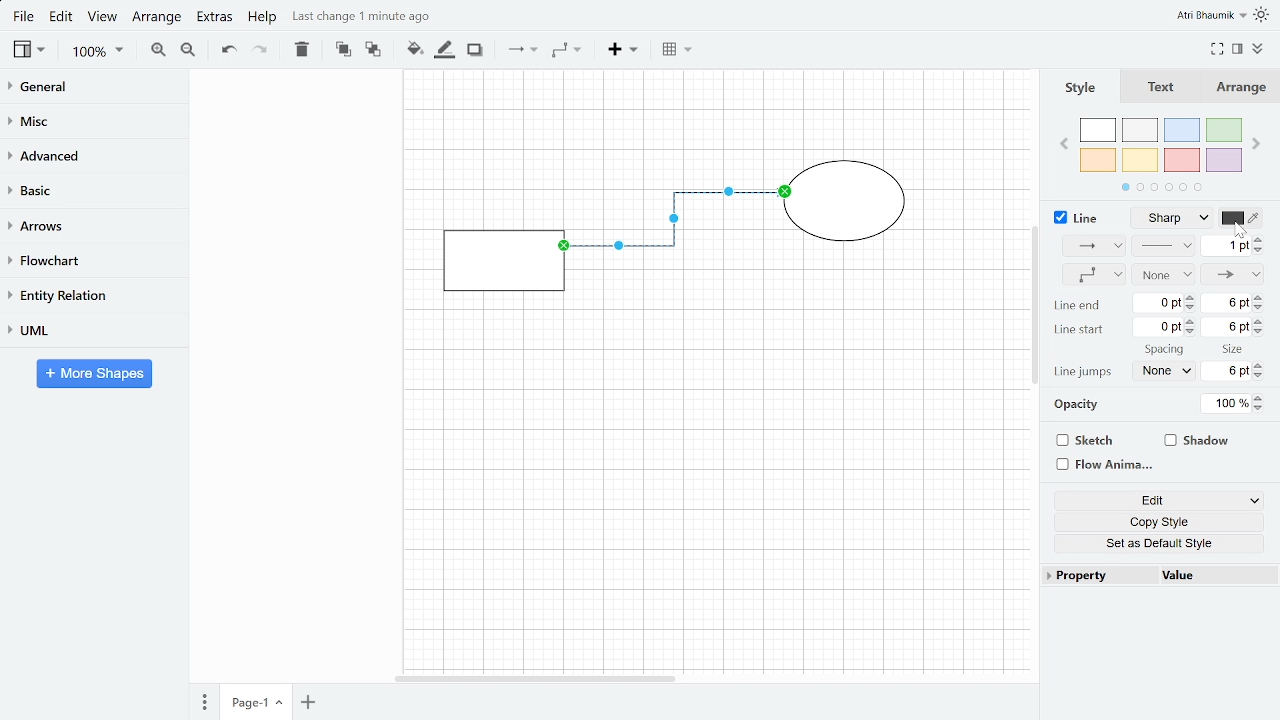  What do you see at coordinates (1229, 305) in the screenshot?
I see `Current line end size` at bounding box center [1229, 305].